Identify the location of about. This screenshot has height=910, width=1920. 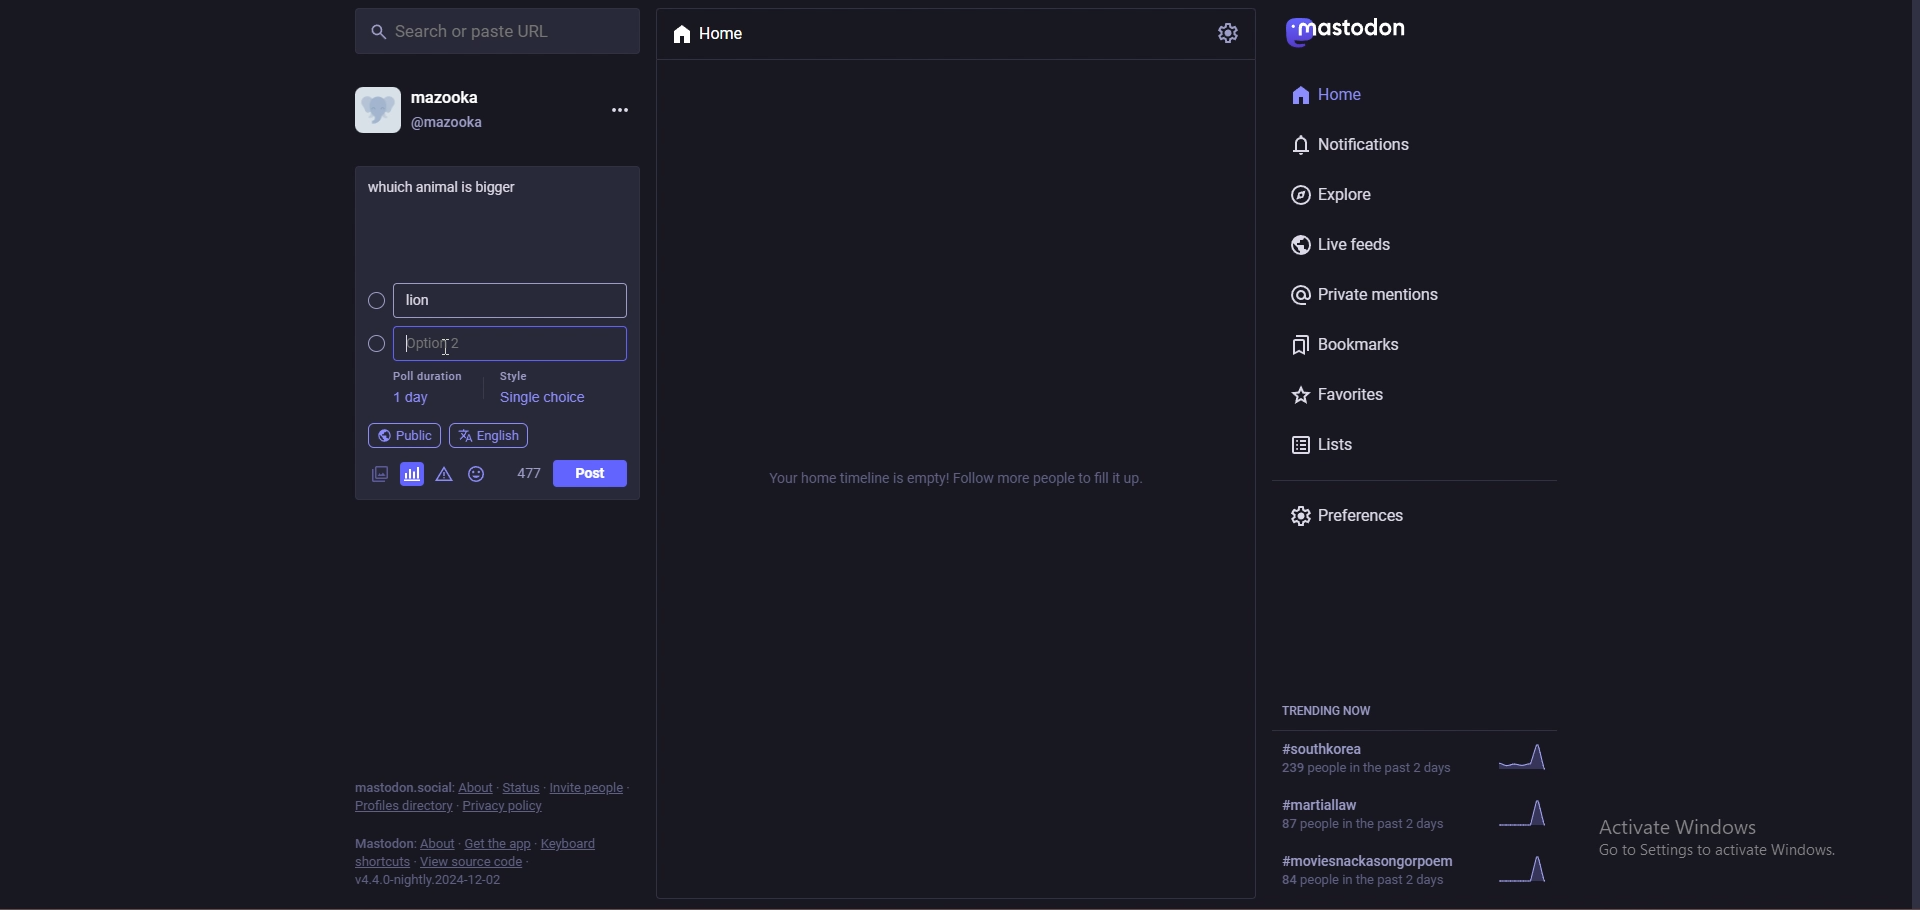
(477, 788).